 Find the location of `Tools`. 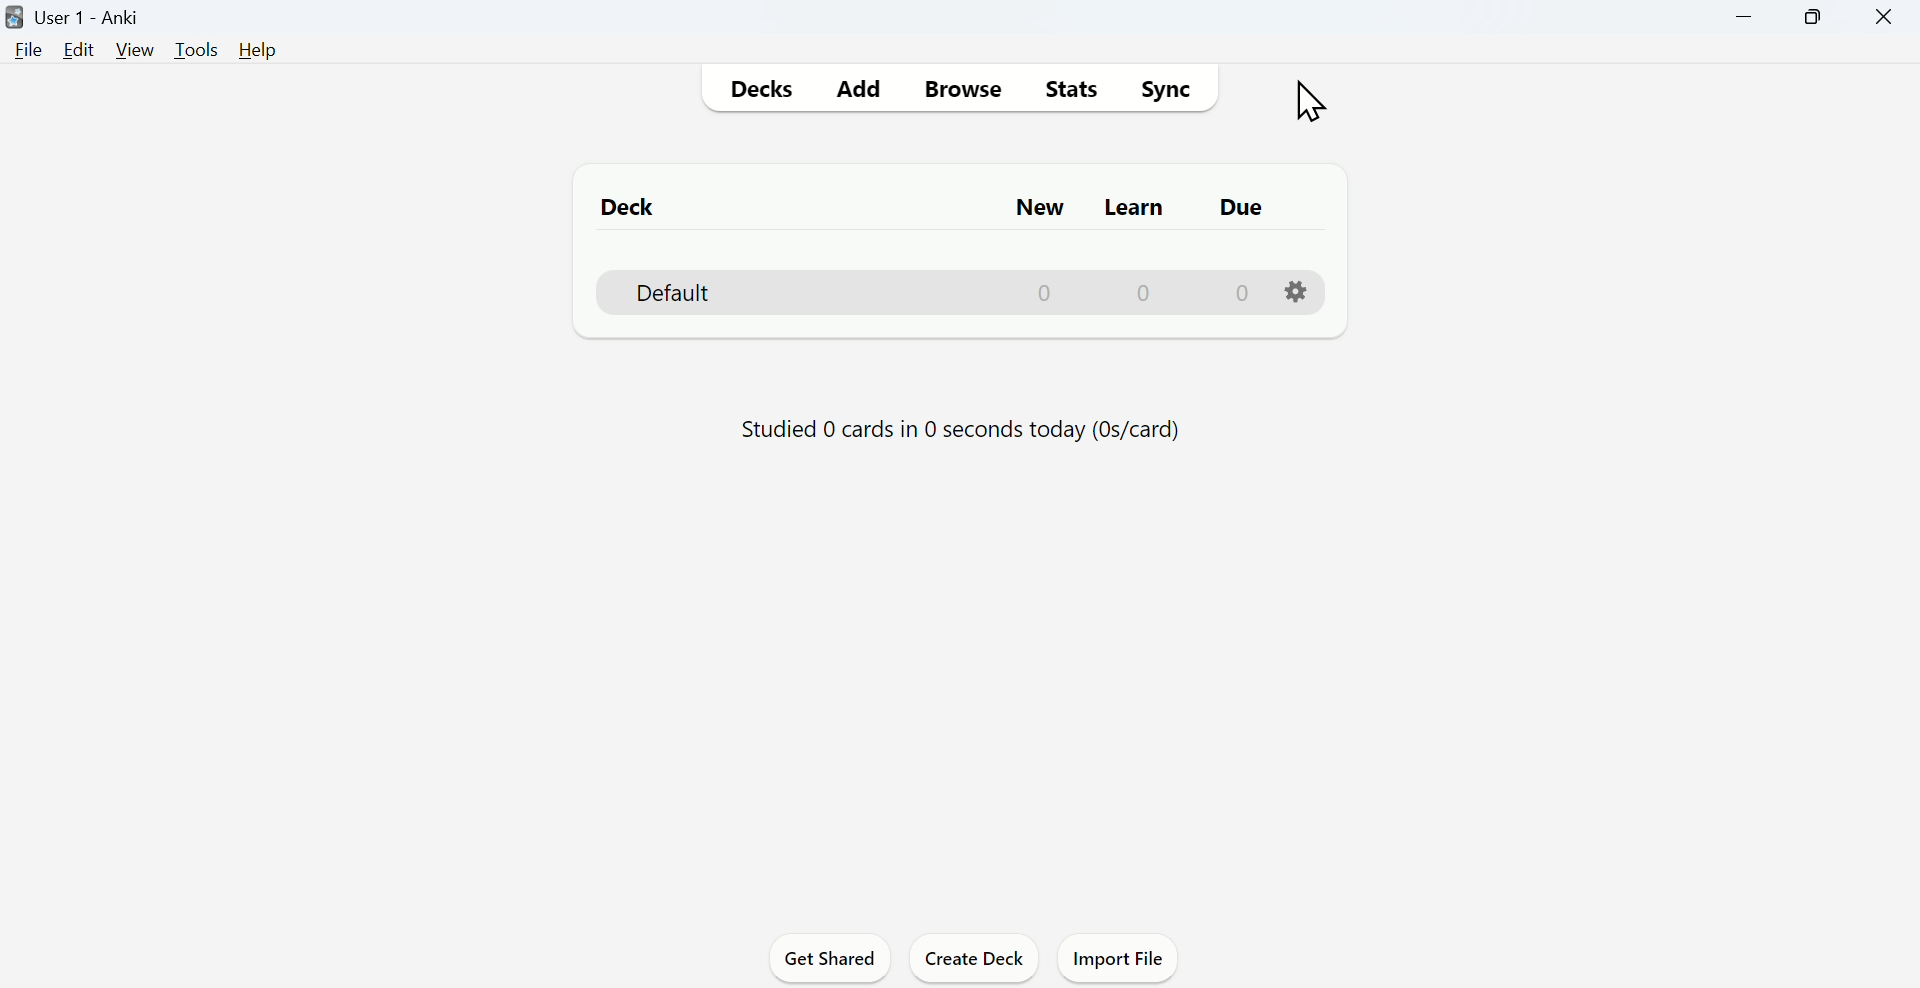

Tools is located at coordinates (195, 51).